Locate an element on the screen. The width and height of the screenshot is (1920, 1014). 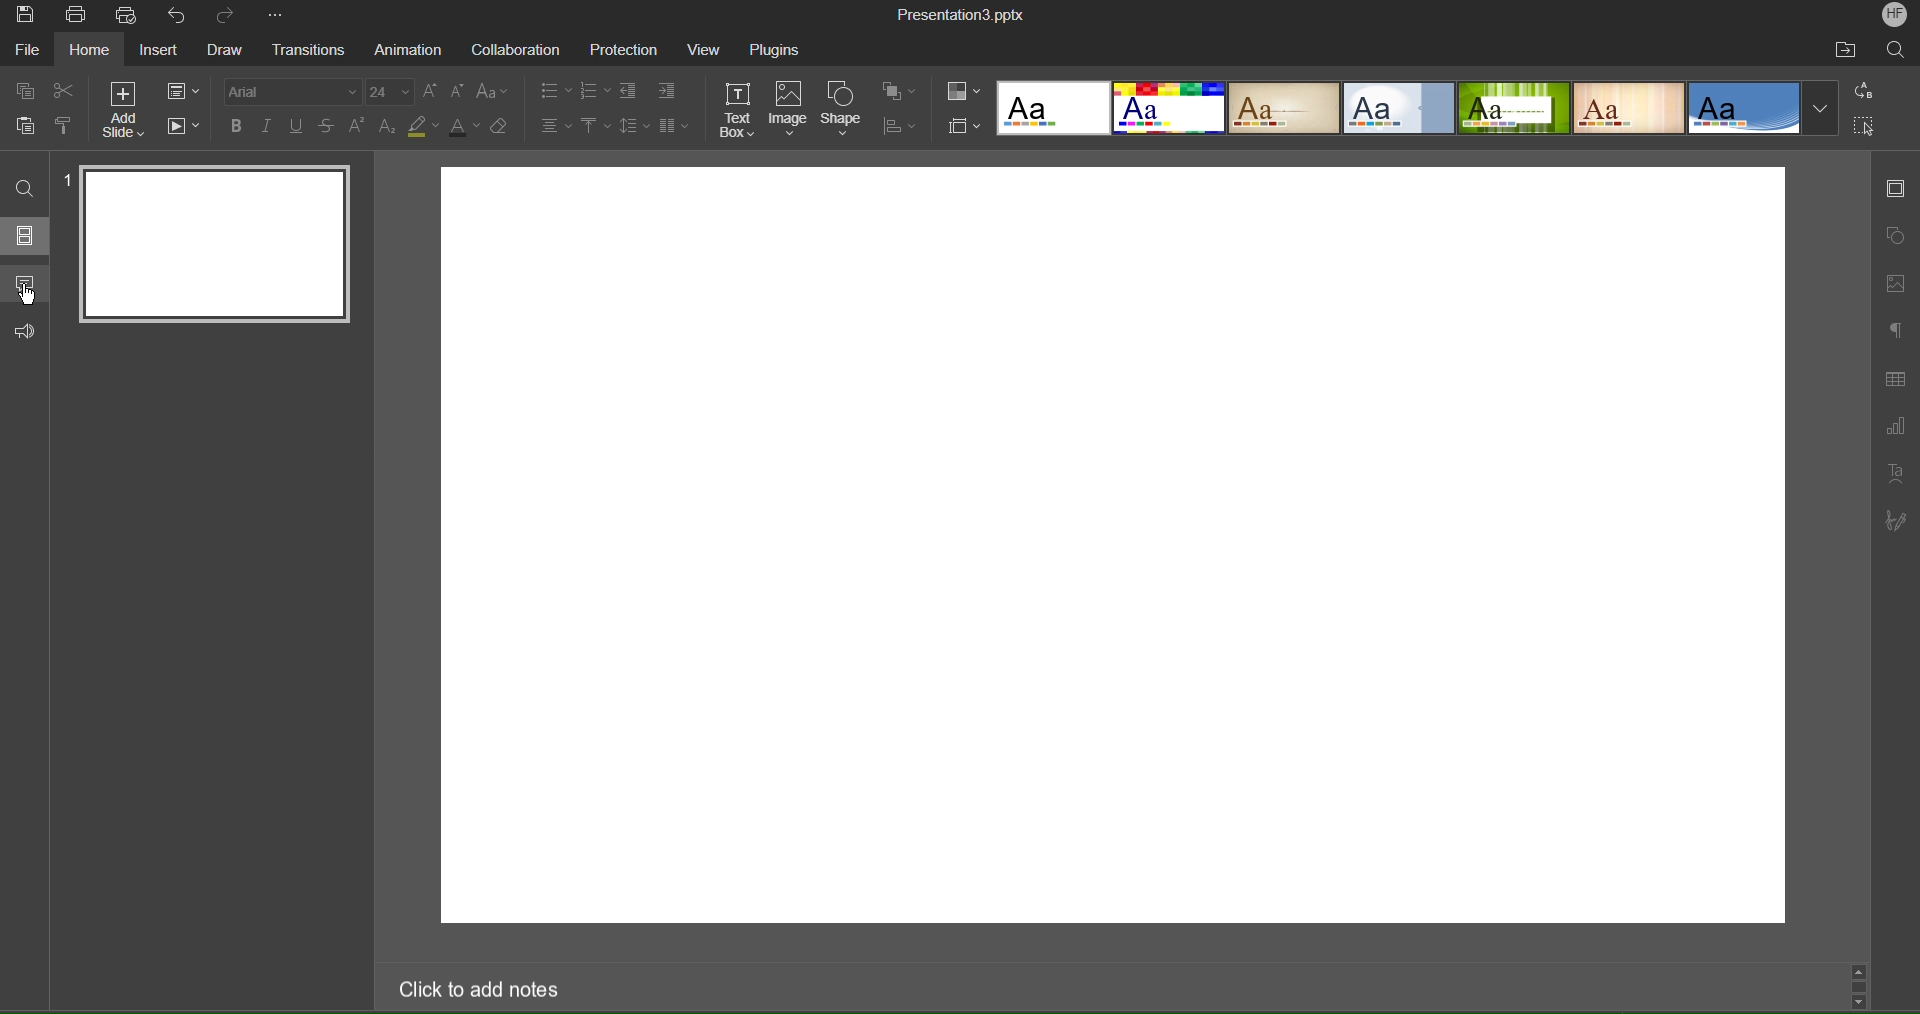
Distribute is located at coordinates (897, 127).